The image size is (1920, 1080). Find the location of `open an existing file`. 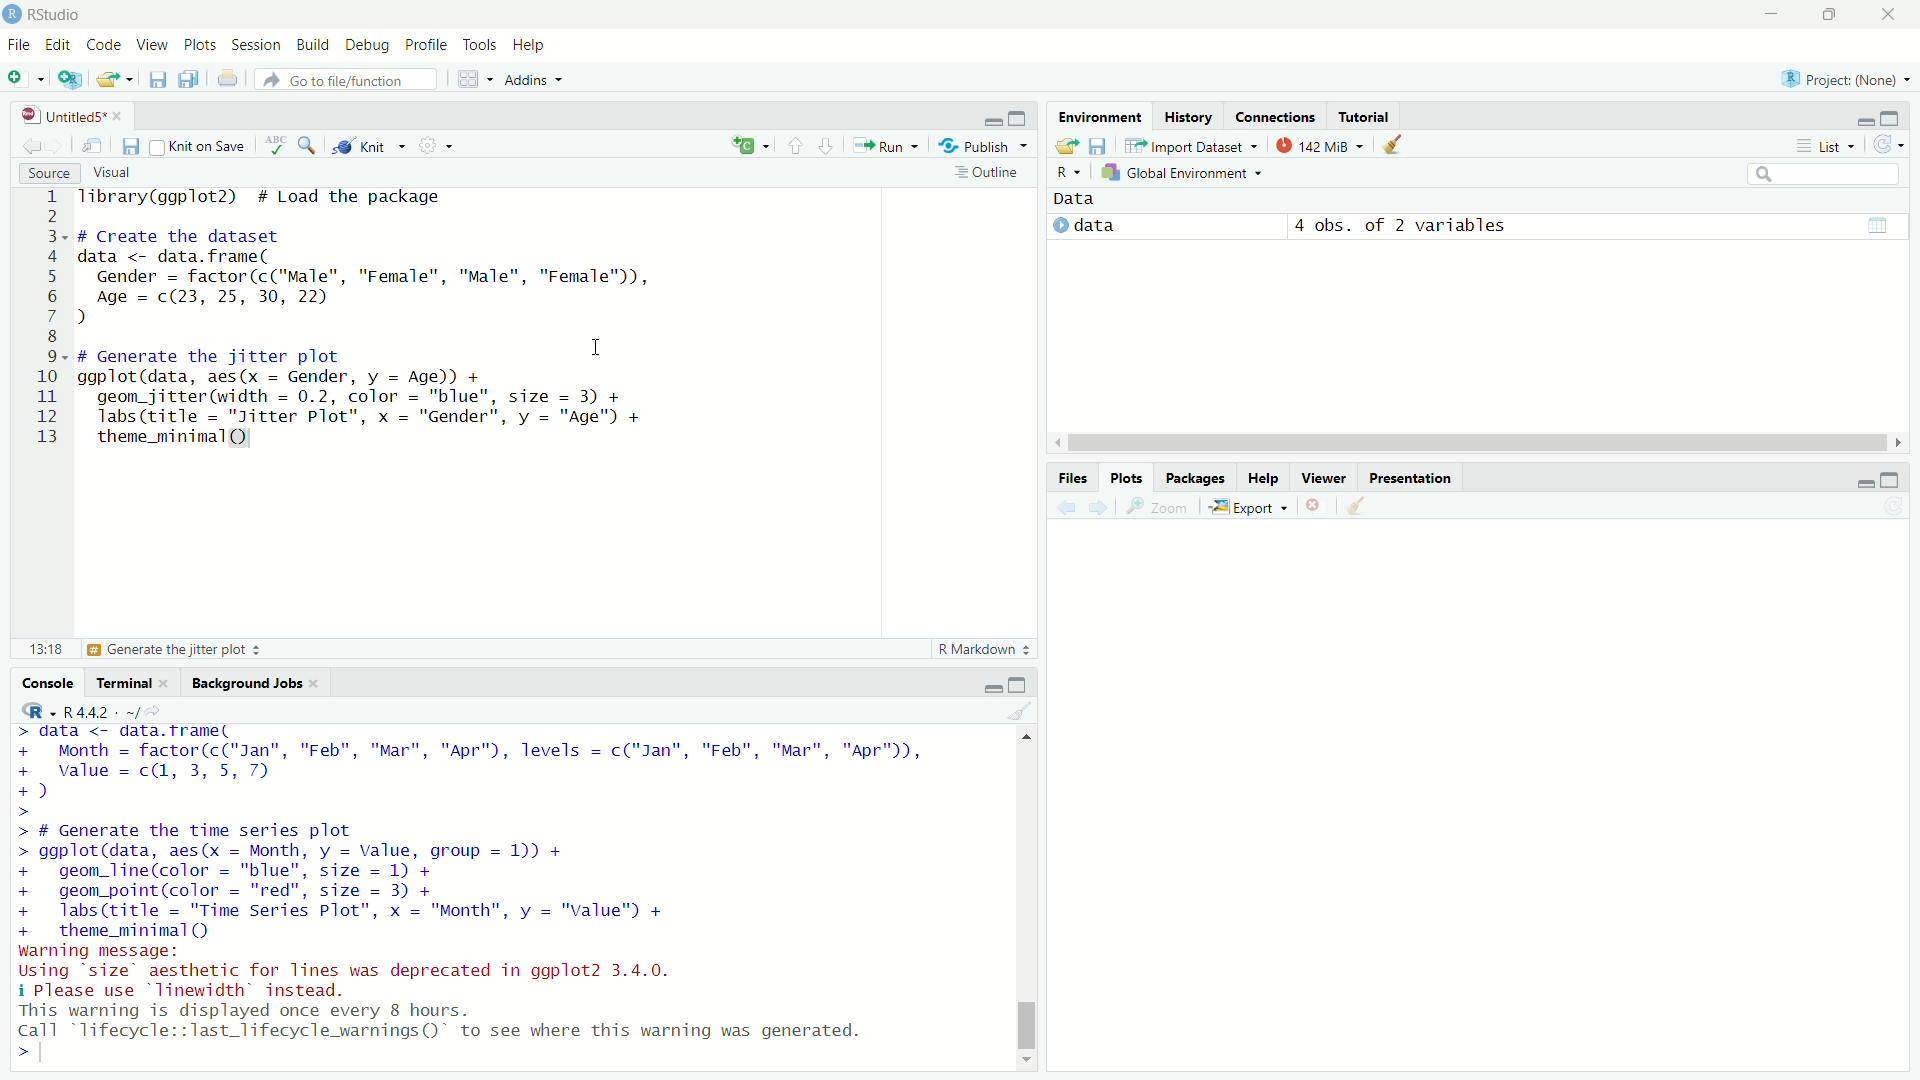

open an existing file is located at coordinates (116, 77).